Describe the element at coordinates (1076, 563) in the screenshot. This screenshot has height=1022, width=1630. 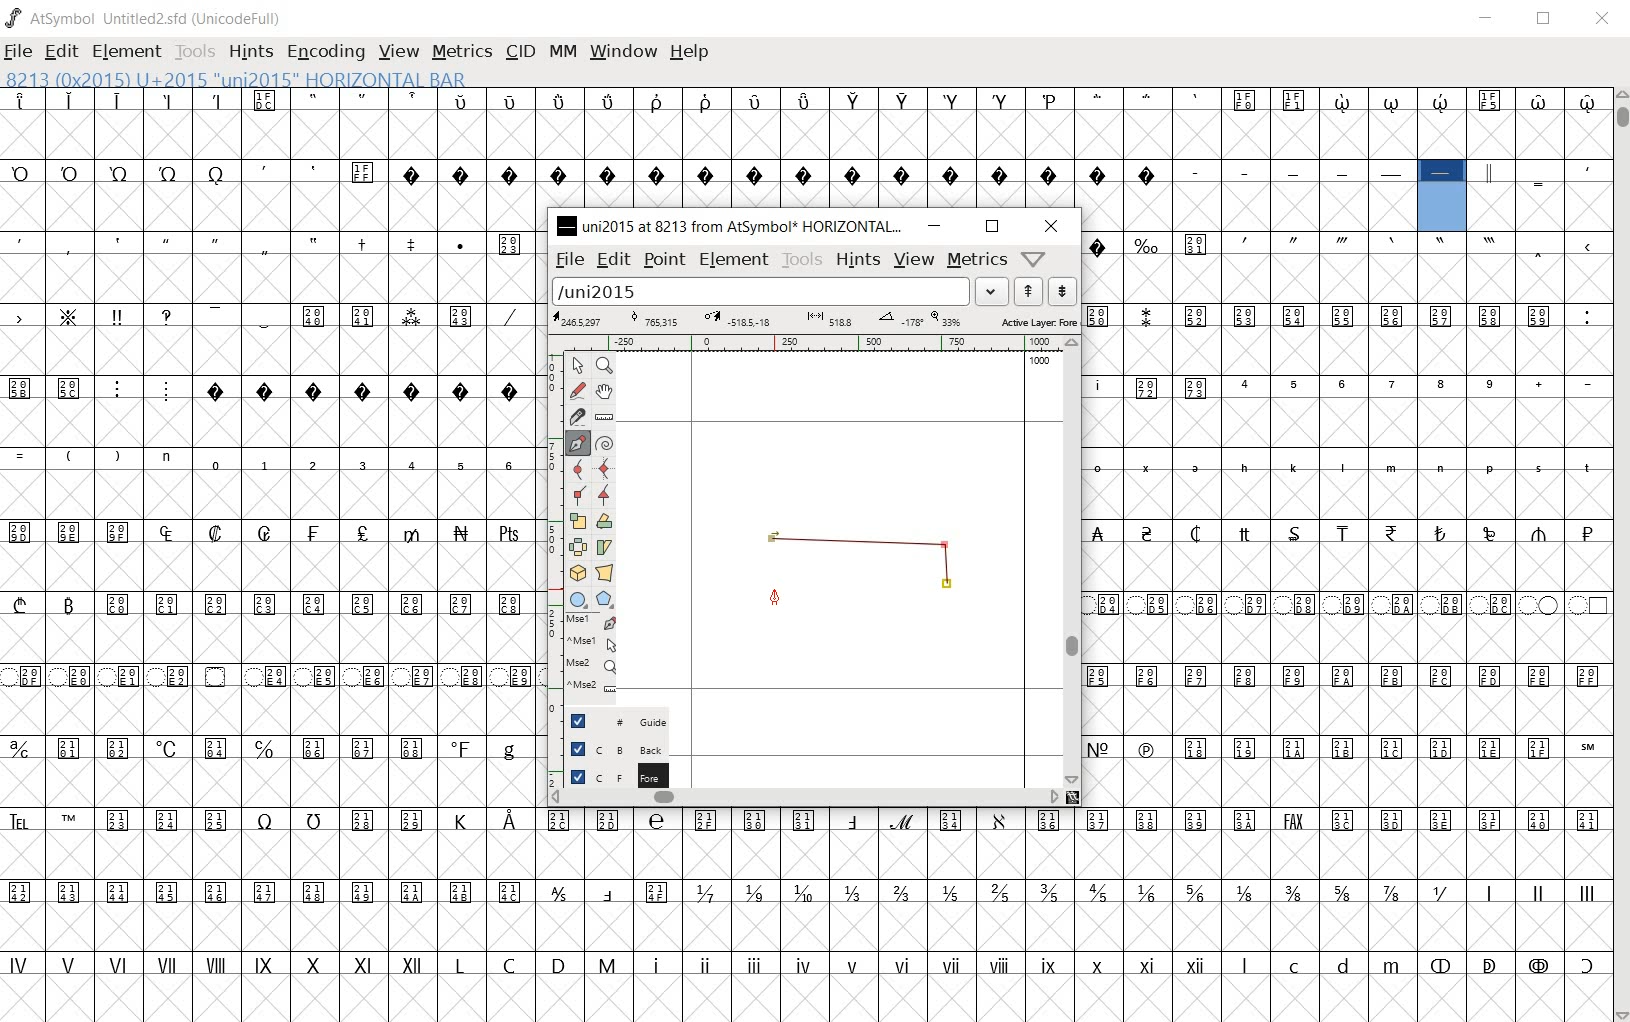
I see `scrollbar` at that location.